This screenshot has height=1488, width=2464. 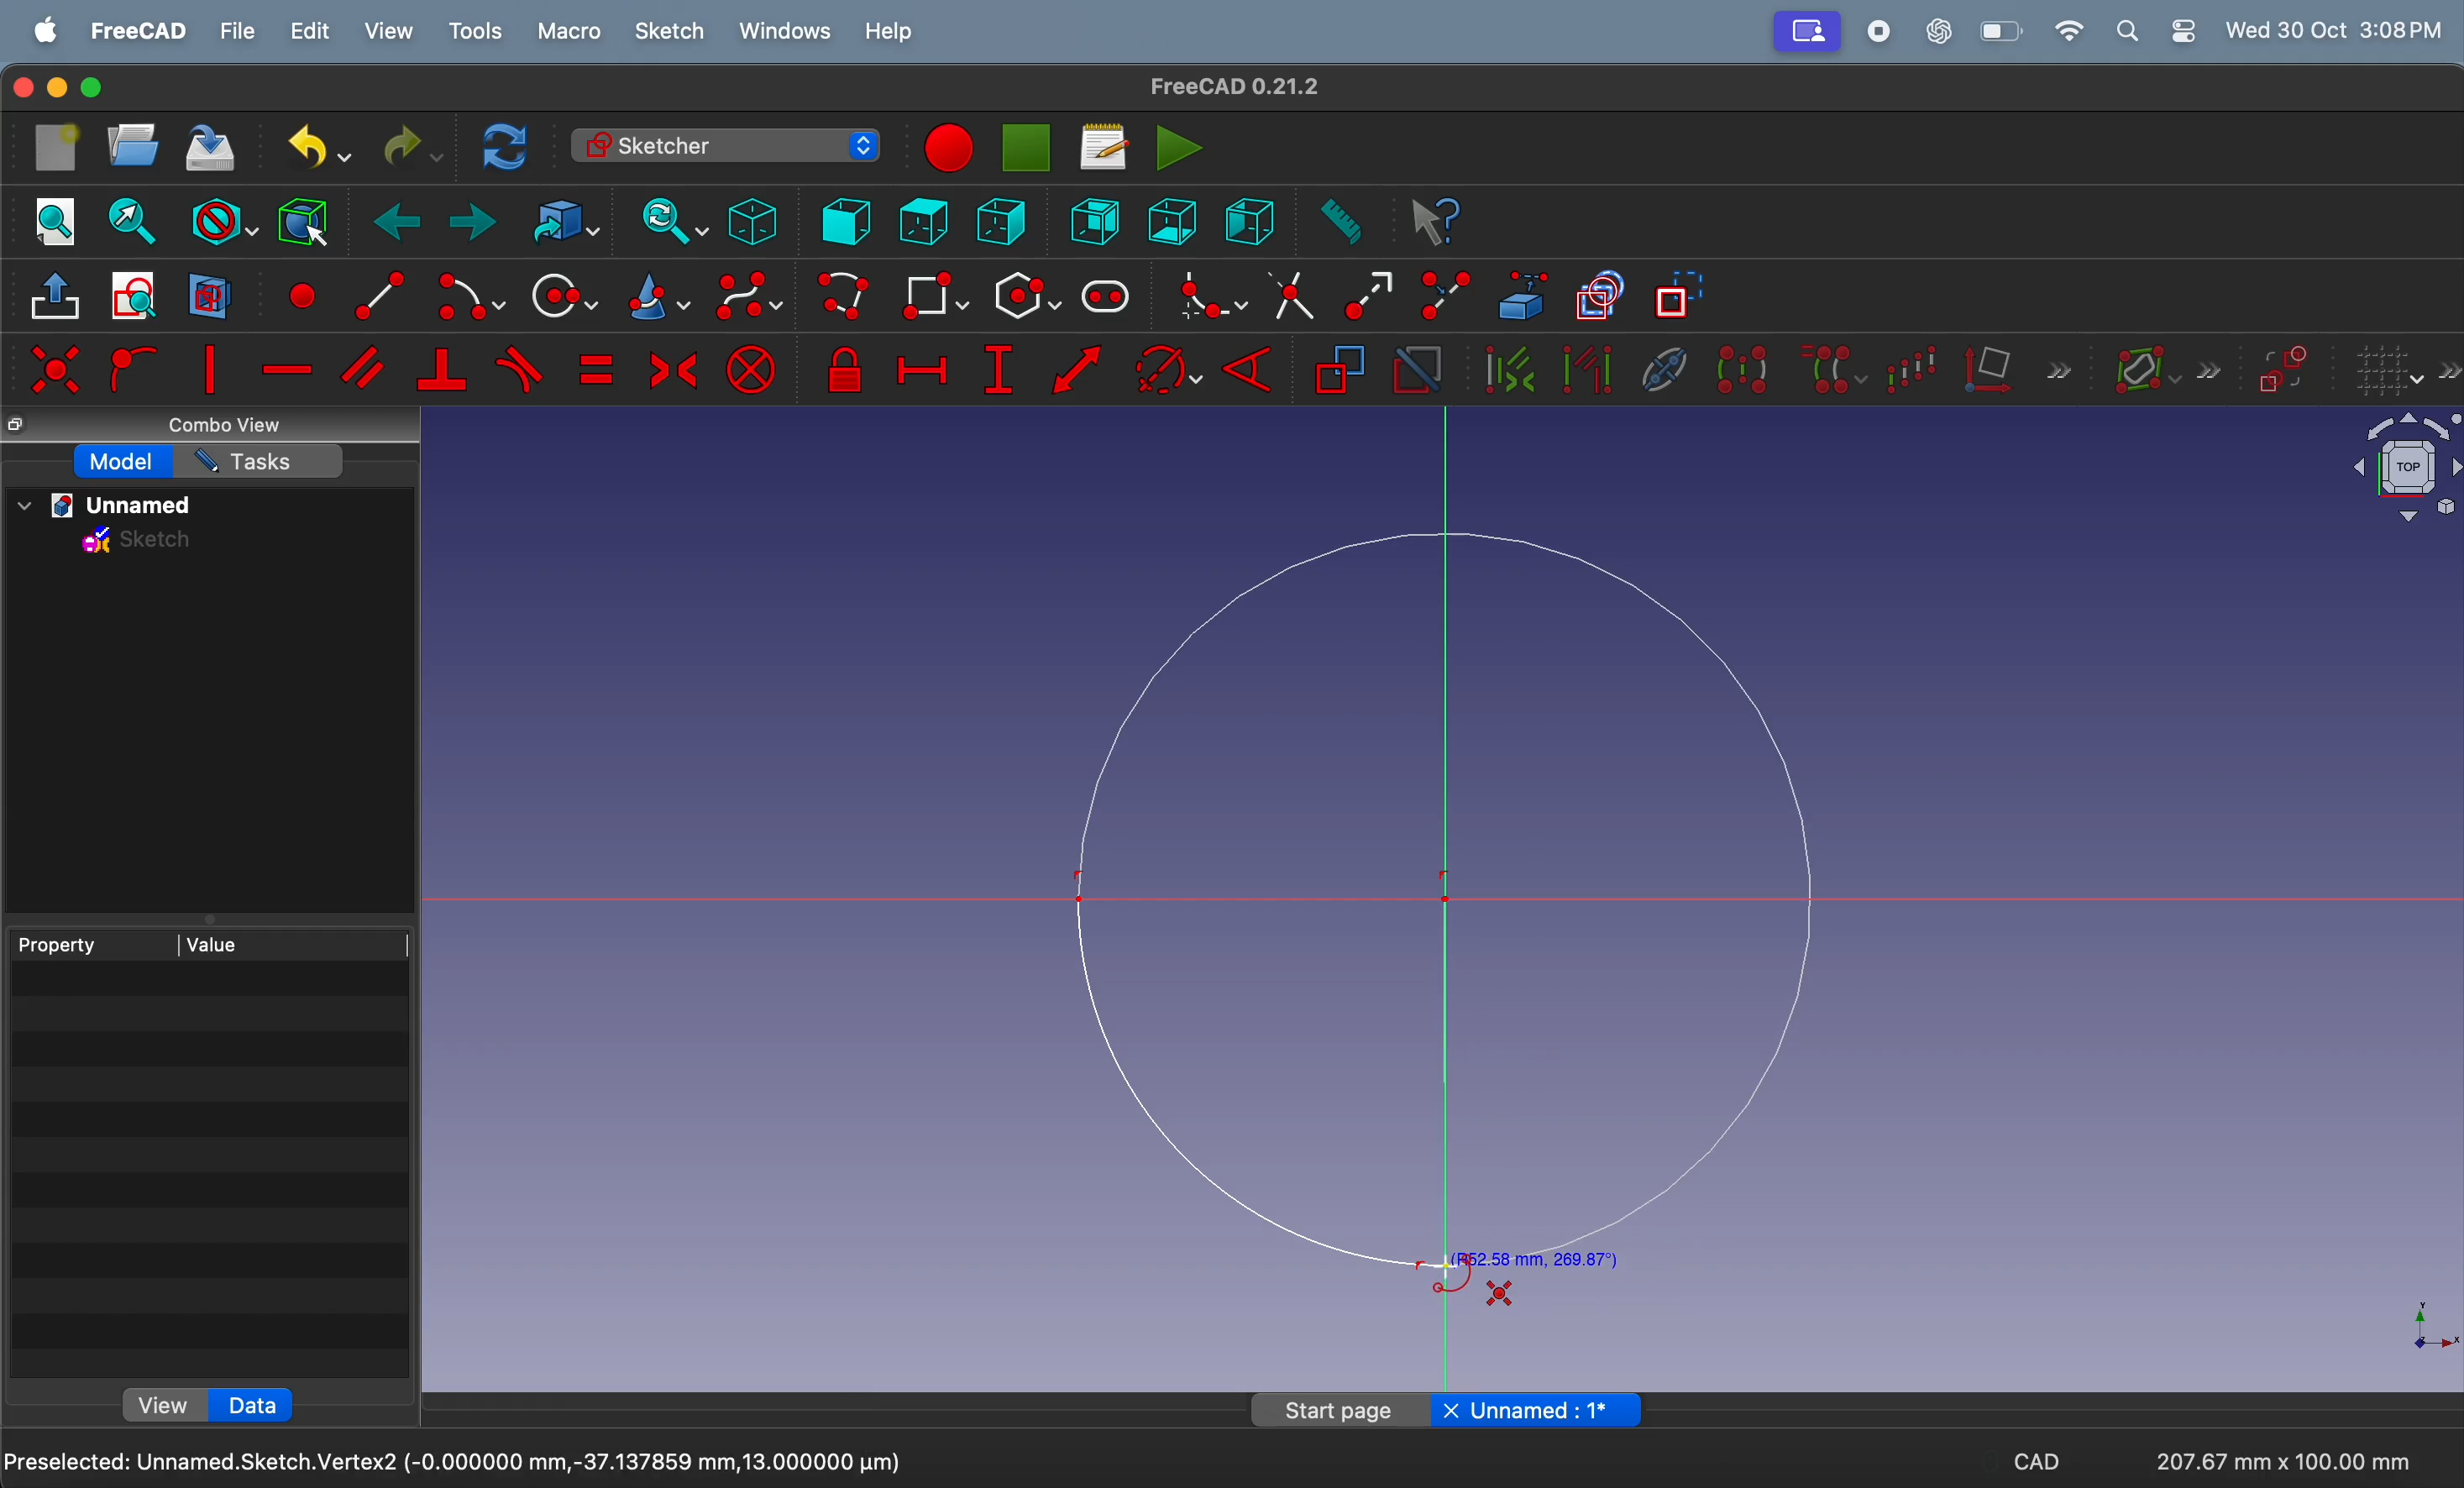 I want to click on apple menu, so click(x=47, y=31).